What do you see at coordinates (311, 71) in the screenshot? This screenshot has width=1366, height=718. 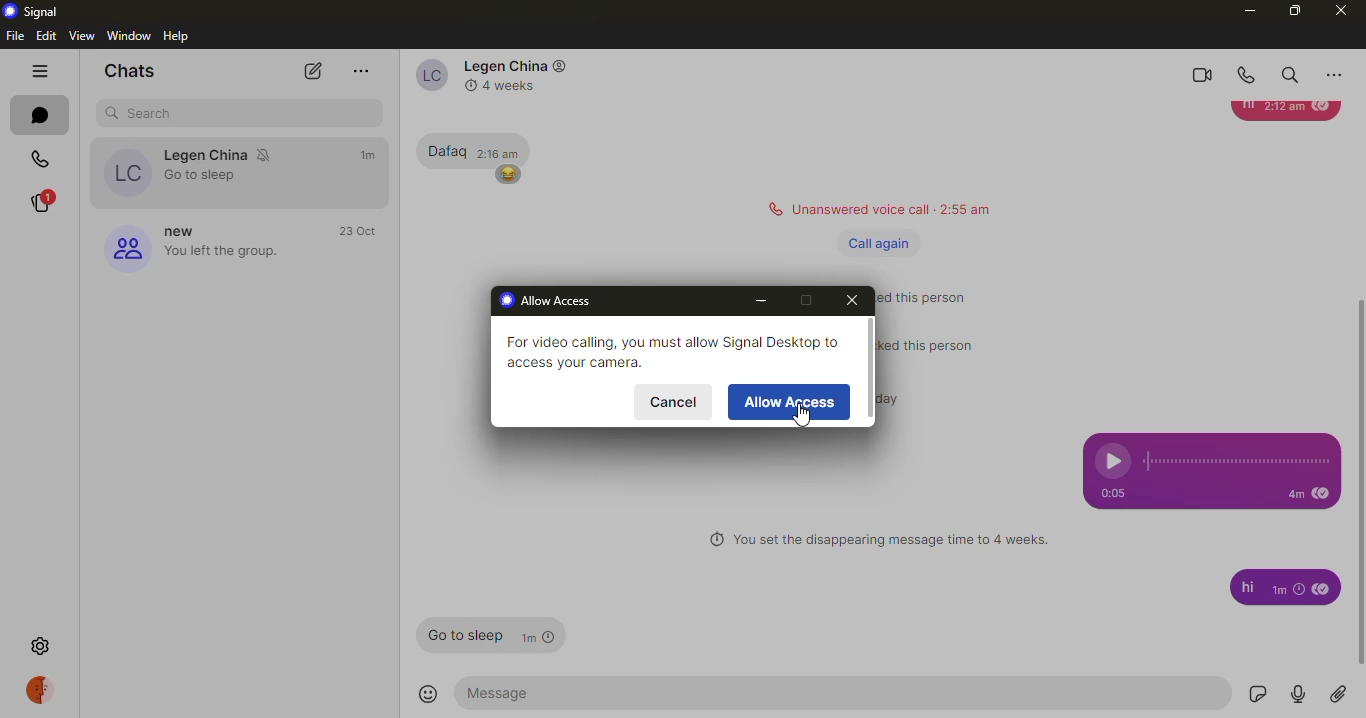 I see `new chat` at bounding box center [311, 71].